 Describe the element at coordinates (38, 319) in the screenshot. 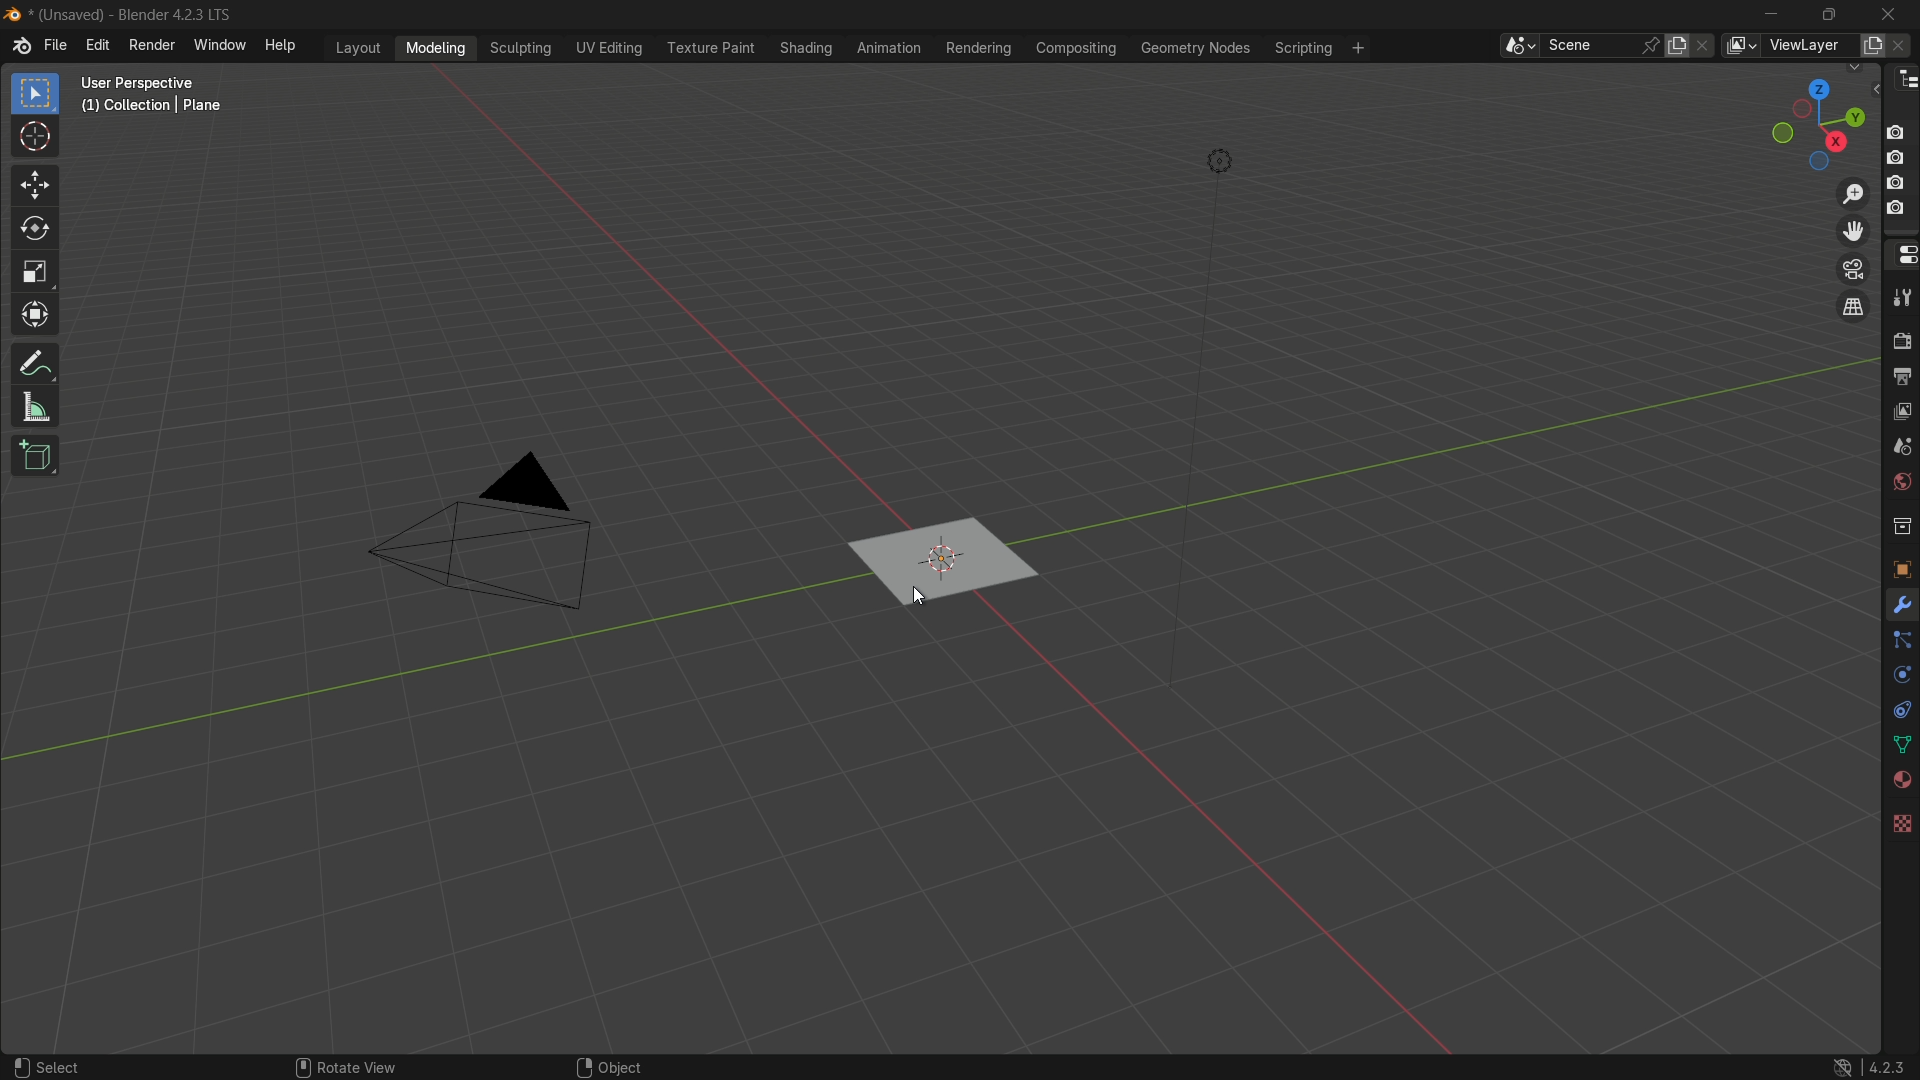

I see `transform` at that location.